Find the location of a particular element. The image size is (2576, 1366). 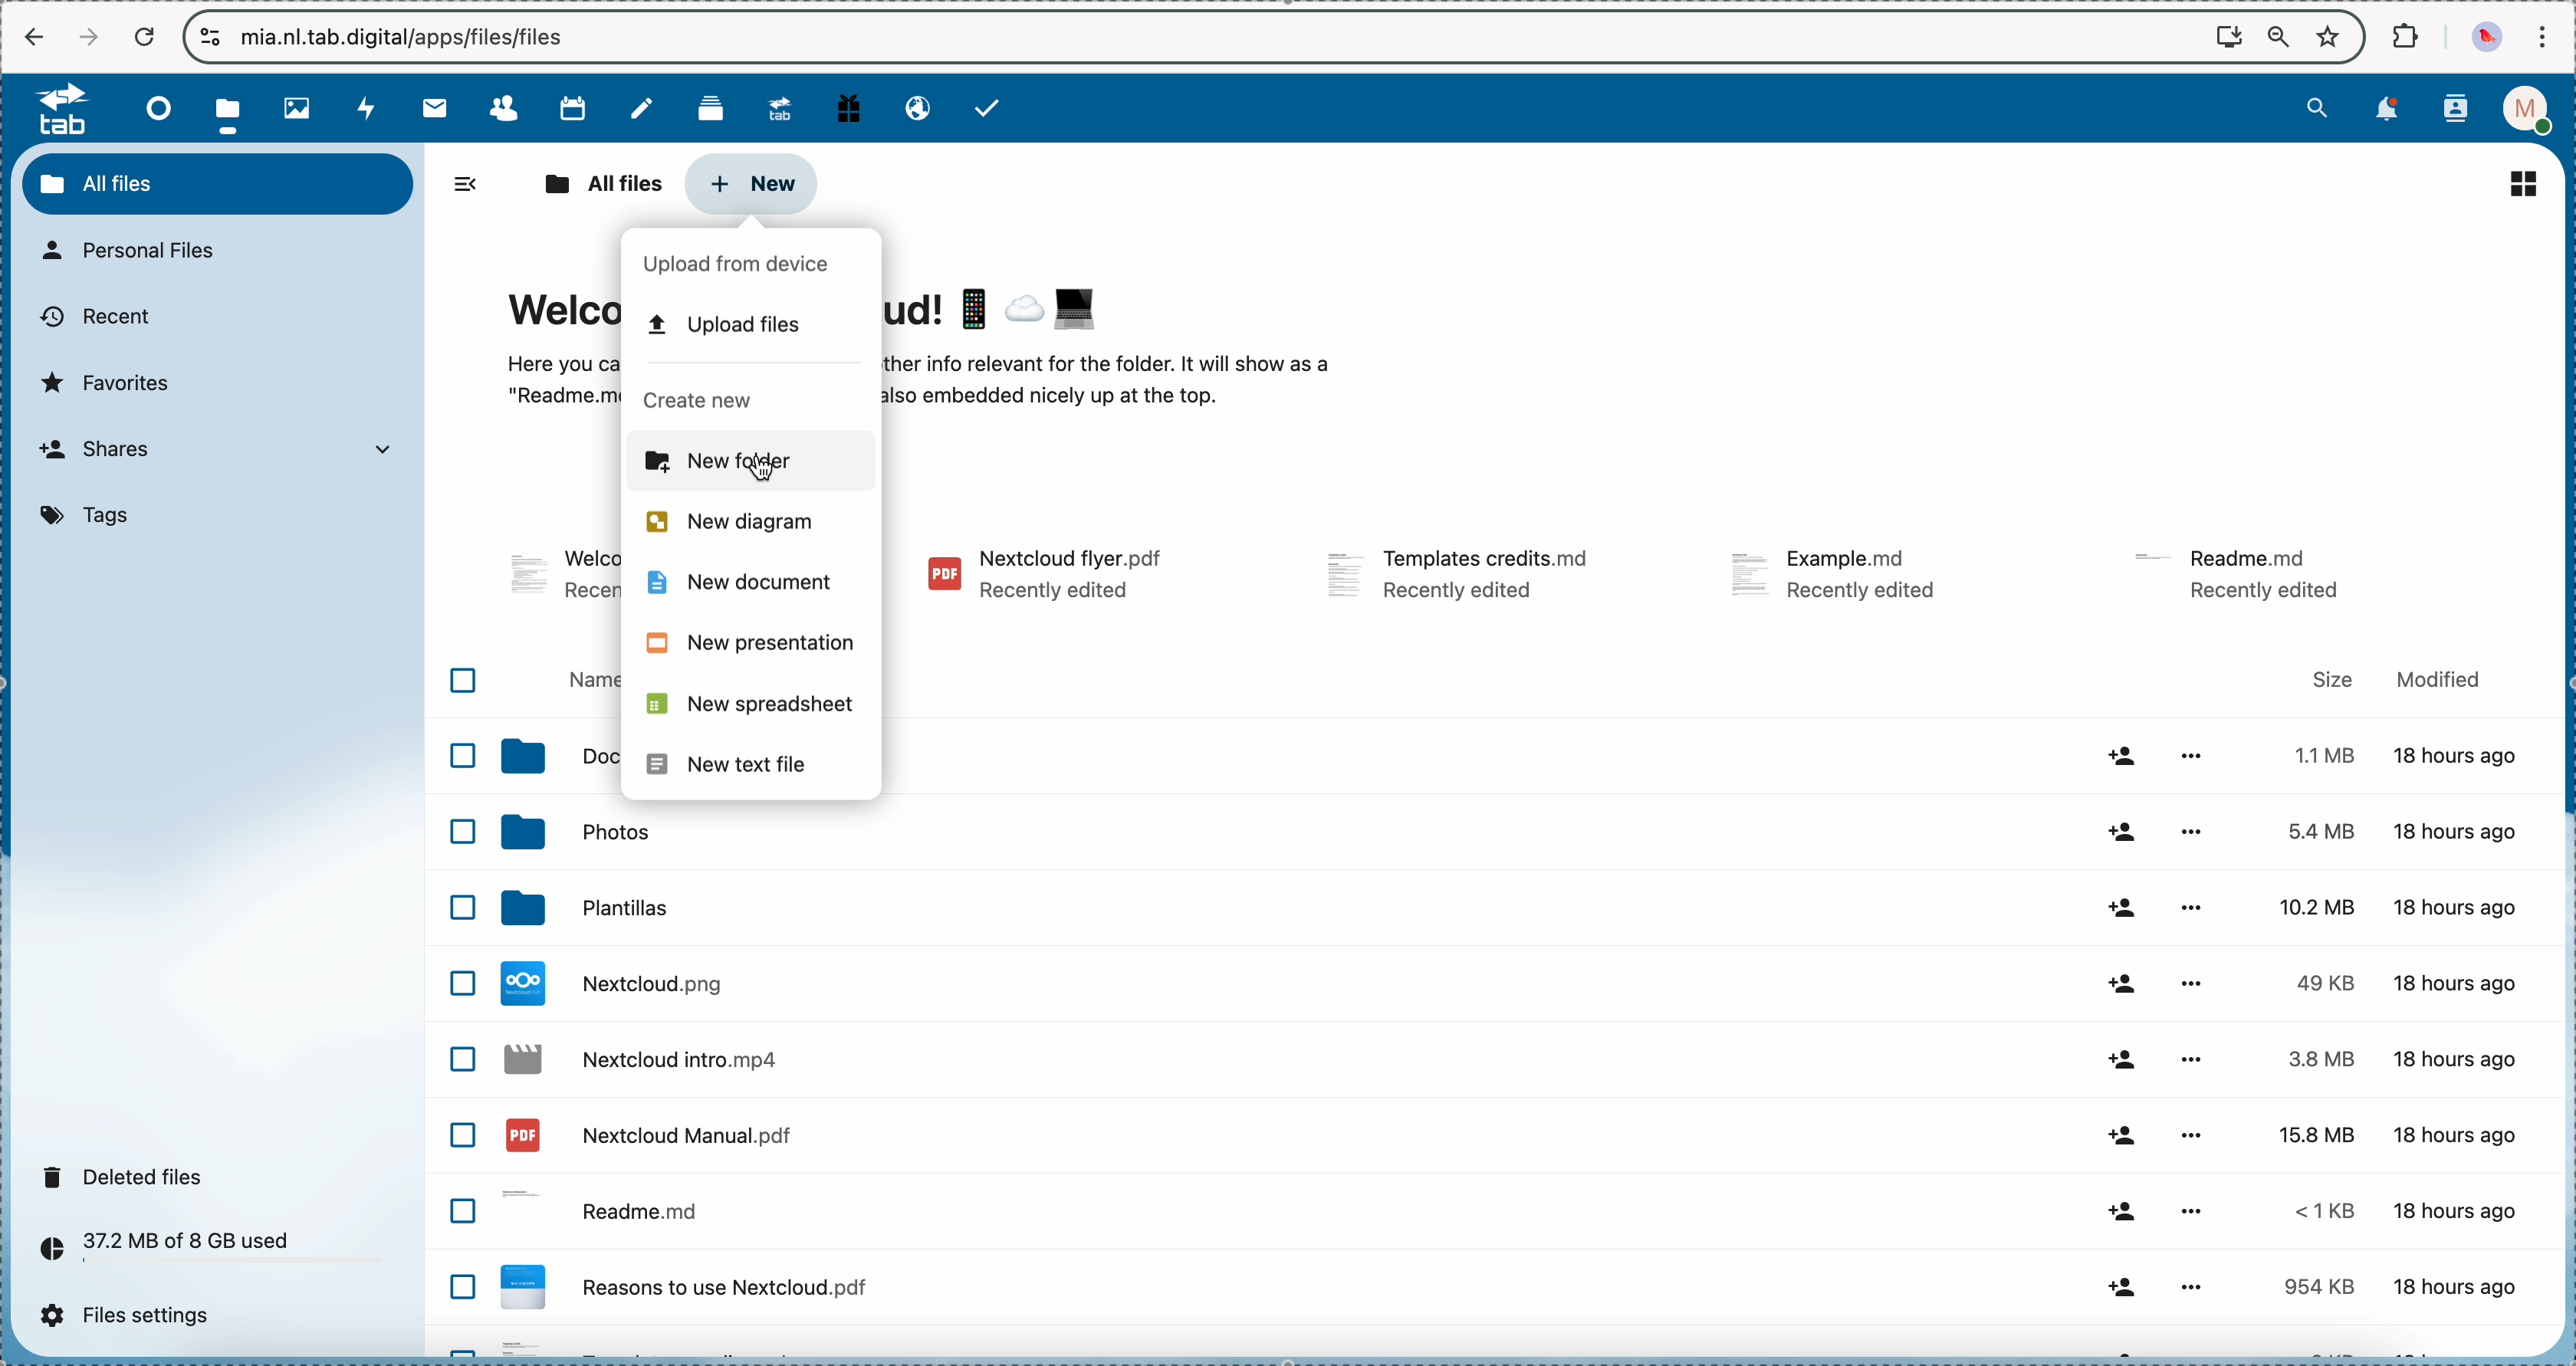

upload from device is located at coordinates (742, 268).